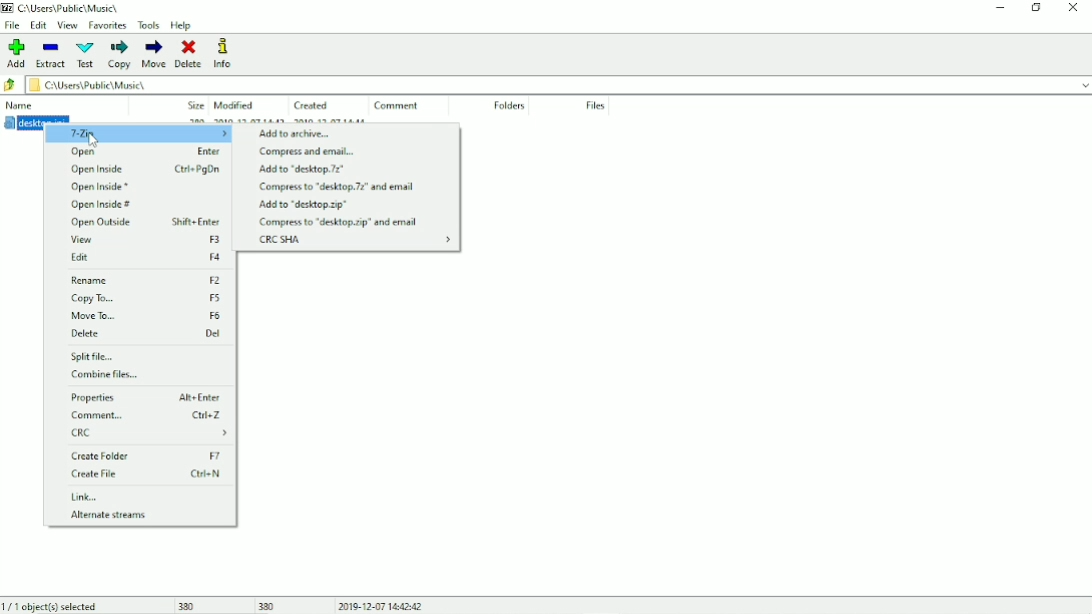 Image resolution: width=1092 pixels, height=614 pixels. What do you see at coordinates (147, 240) in the screenshot?
I see `View` at bounding box center [147, 240].